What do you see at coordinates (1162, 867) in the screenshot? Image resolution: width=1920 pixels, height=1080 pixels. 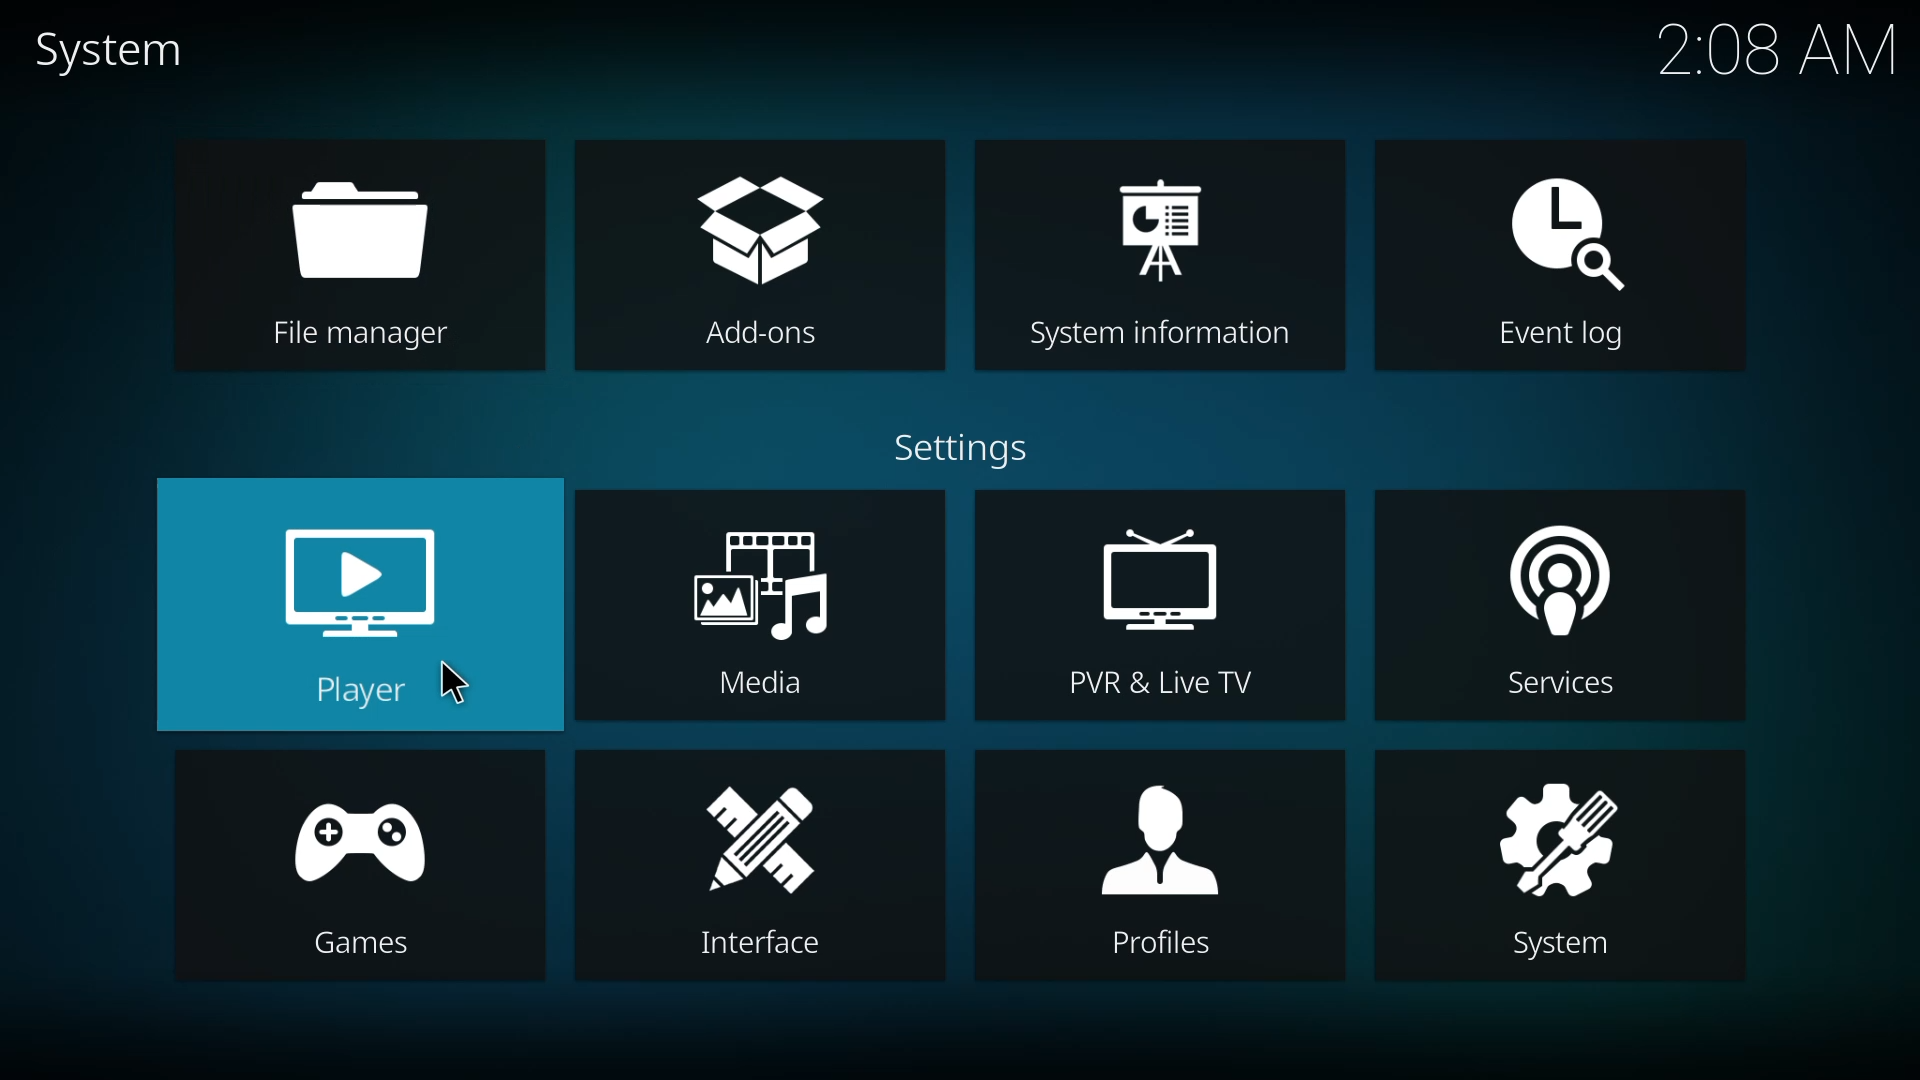 I see `profiles` at bounding box center [1162, 867].